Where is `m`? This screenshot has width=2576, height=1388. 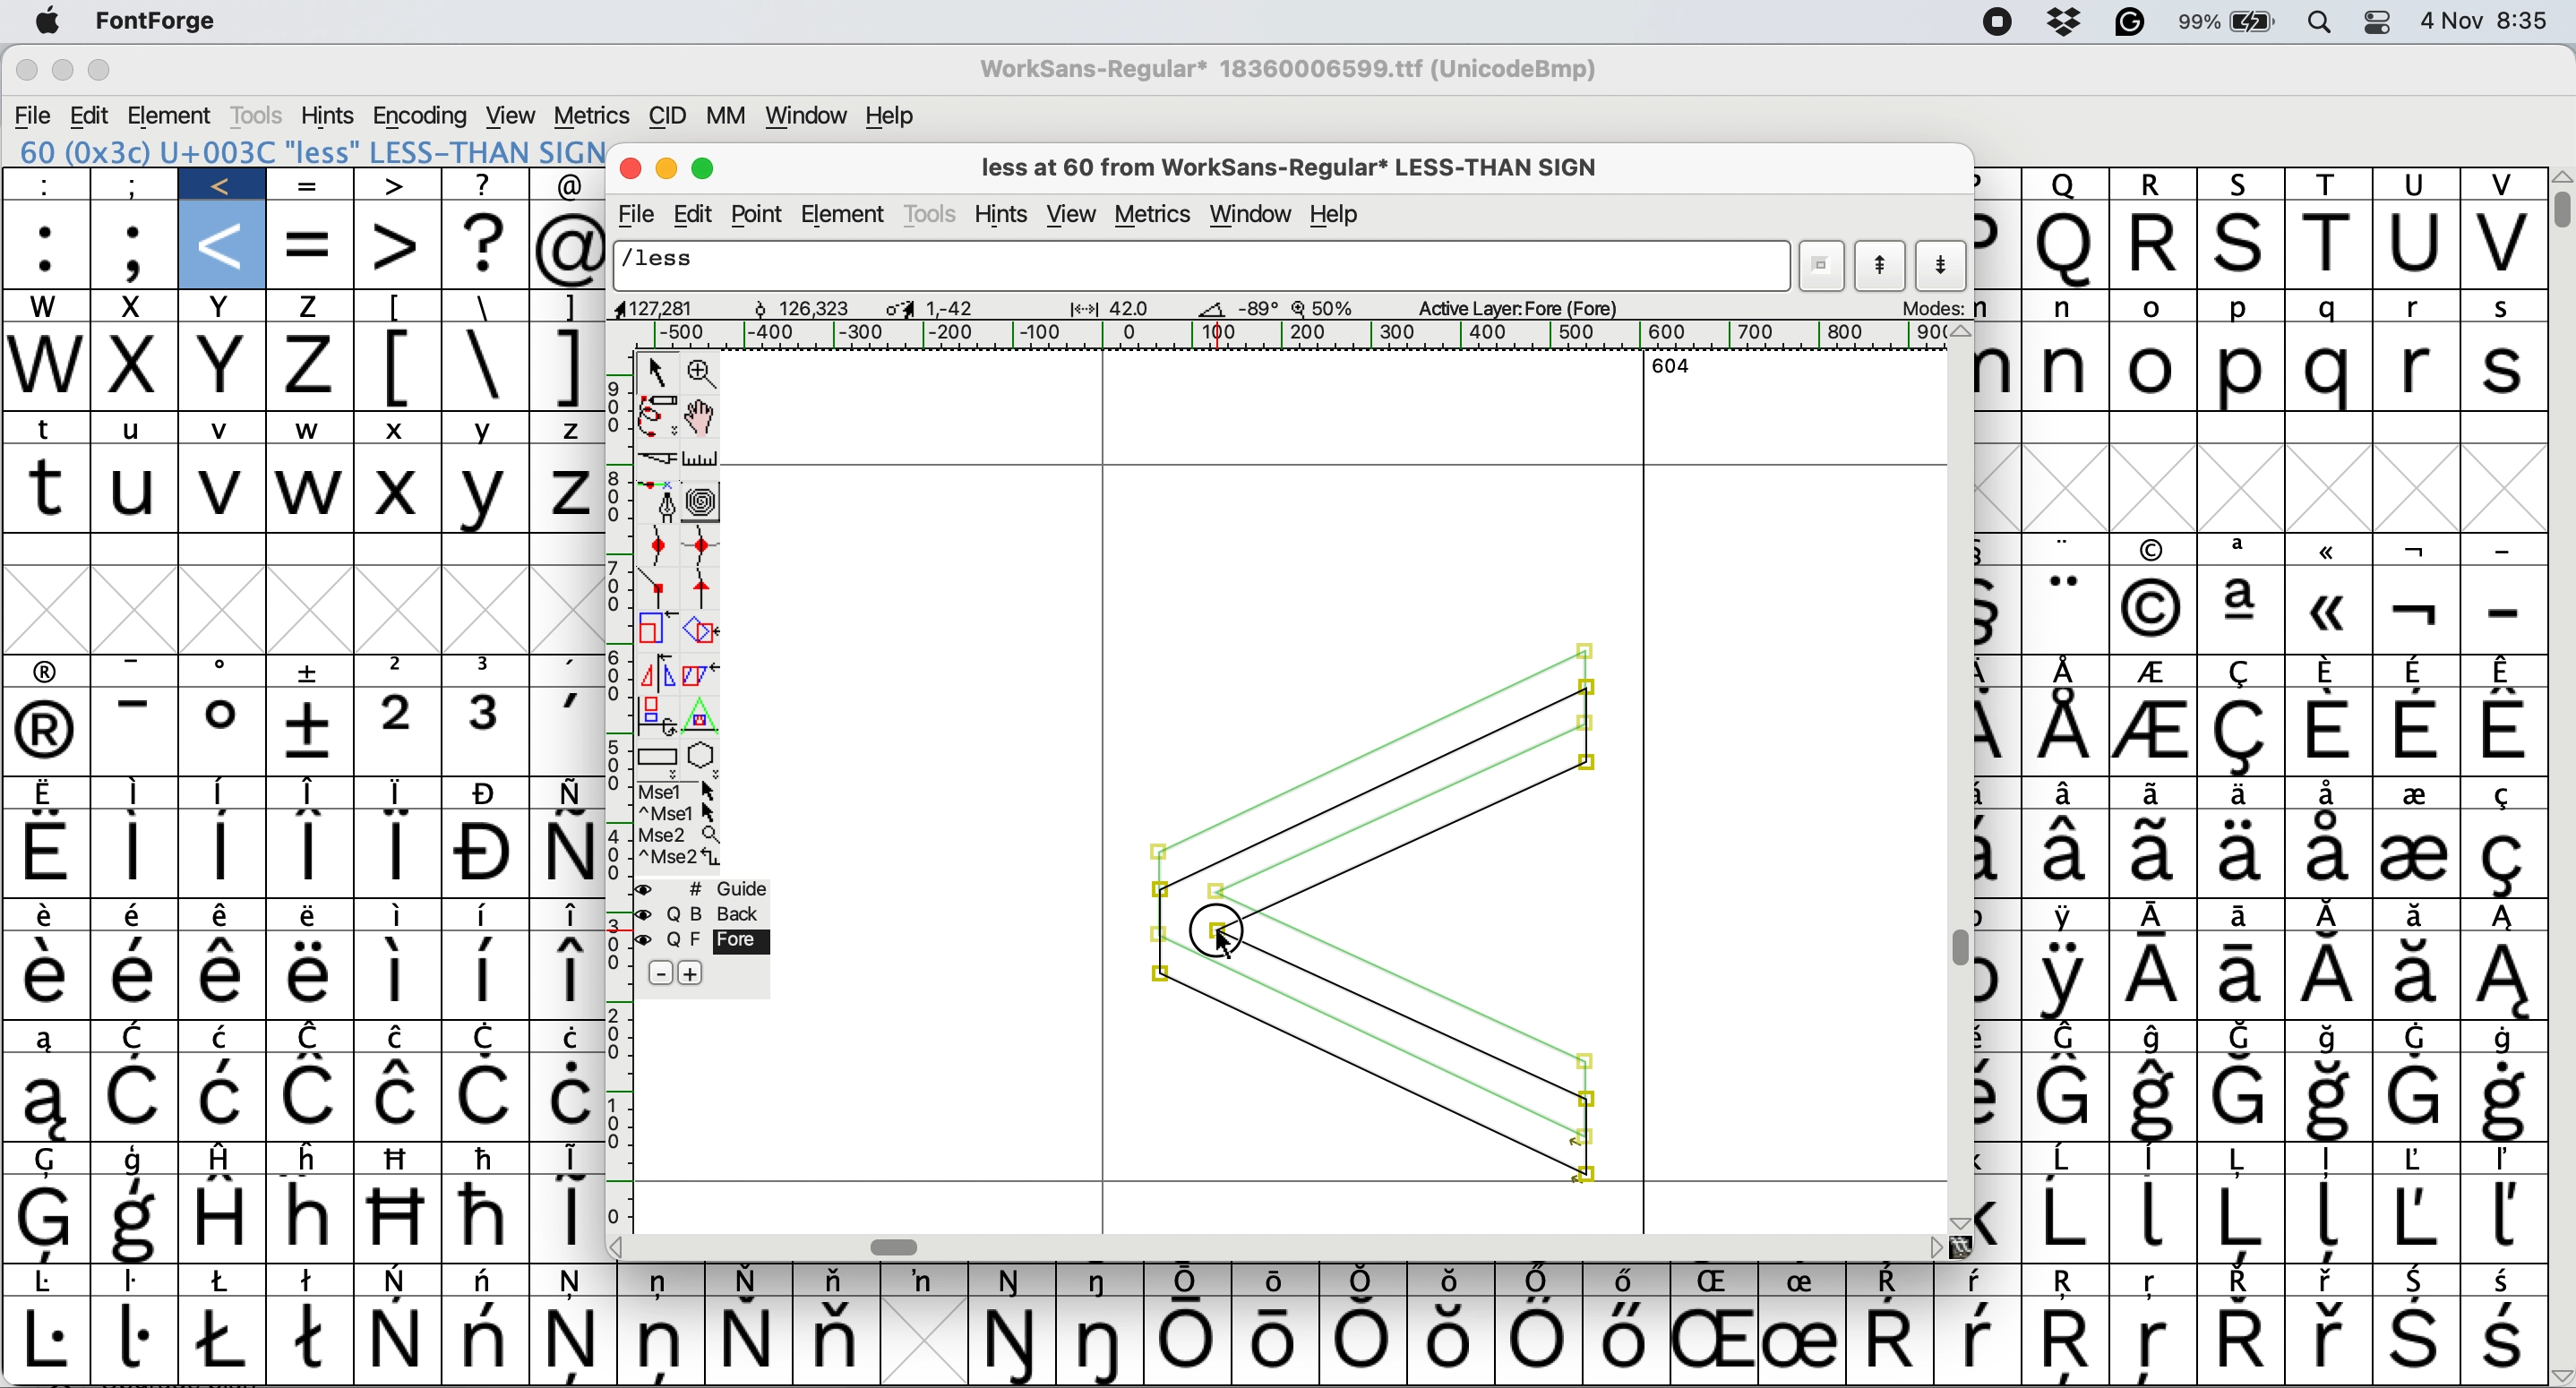 m is located at coordinates (1997, 309).